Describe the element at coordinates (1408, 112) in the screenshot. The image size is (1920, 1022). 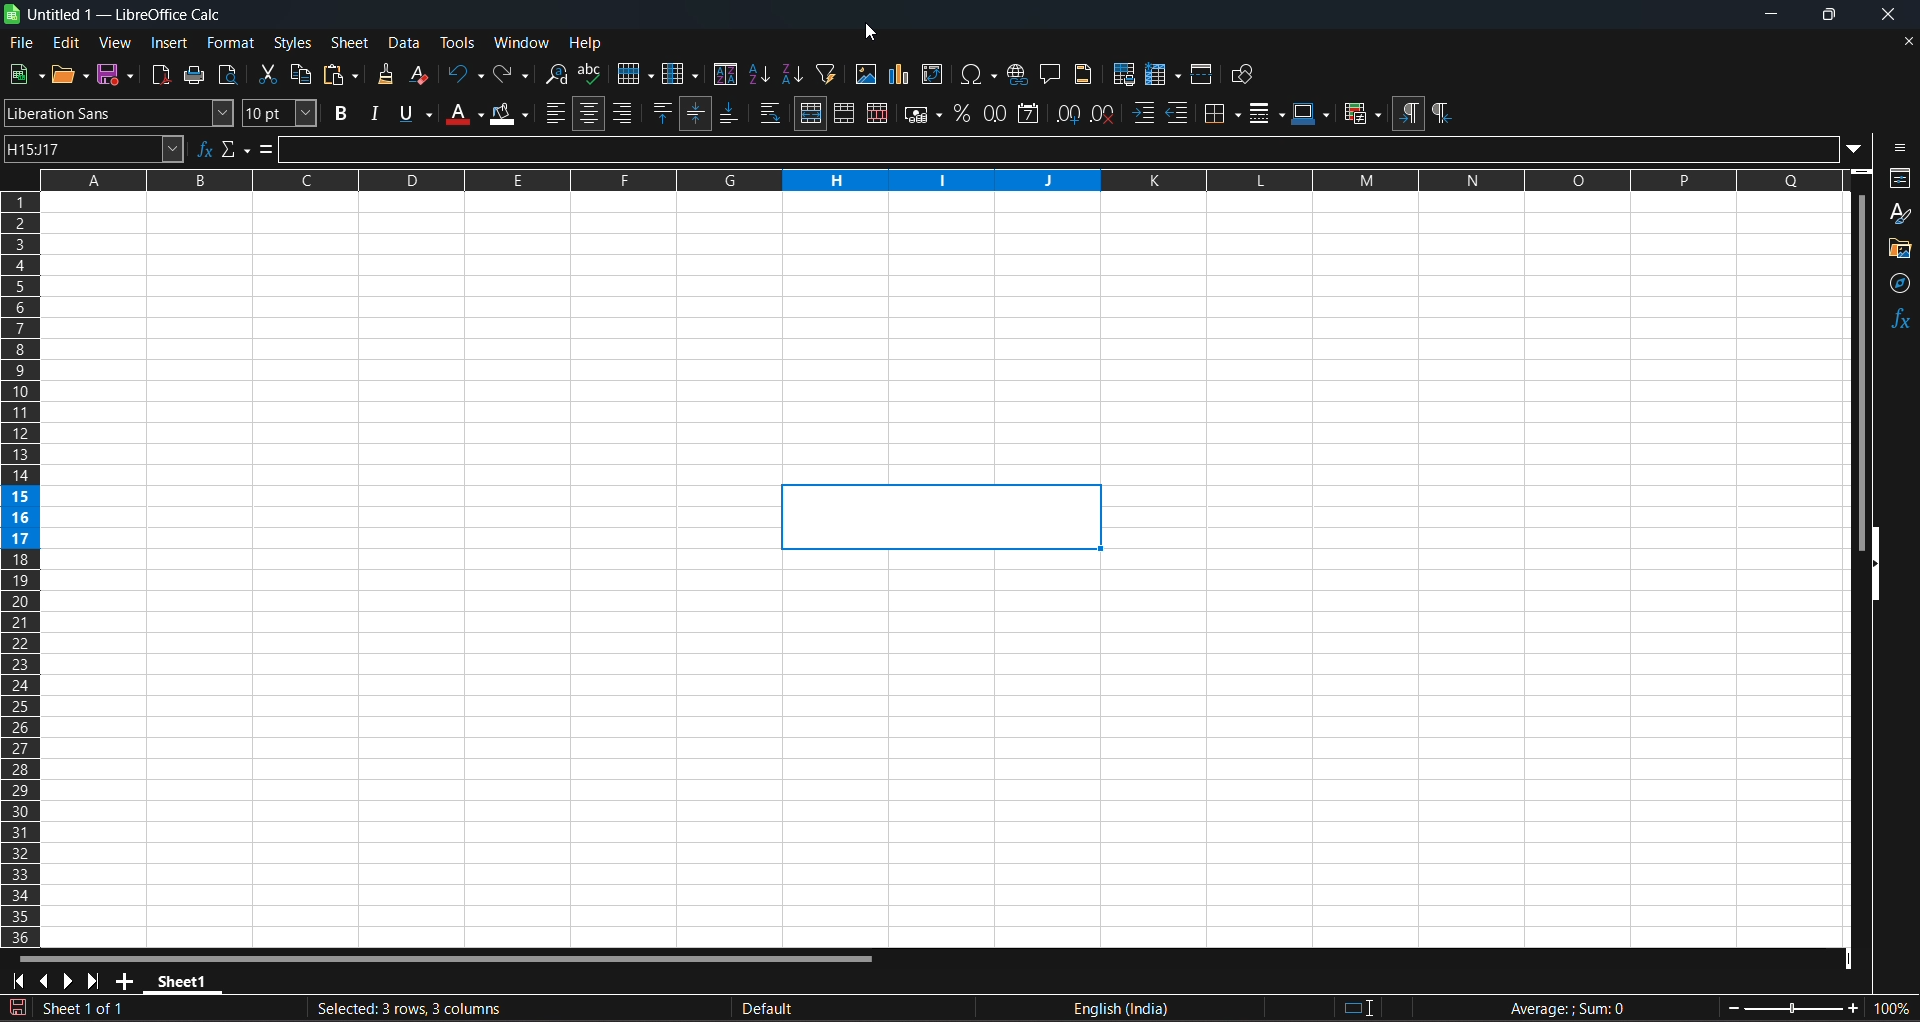
I see `left to right` at that location.